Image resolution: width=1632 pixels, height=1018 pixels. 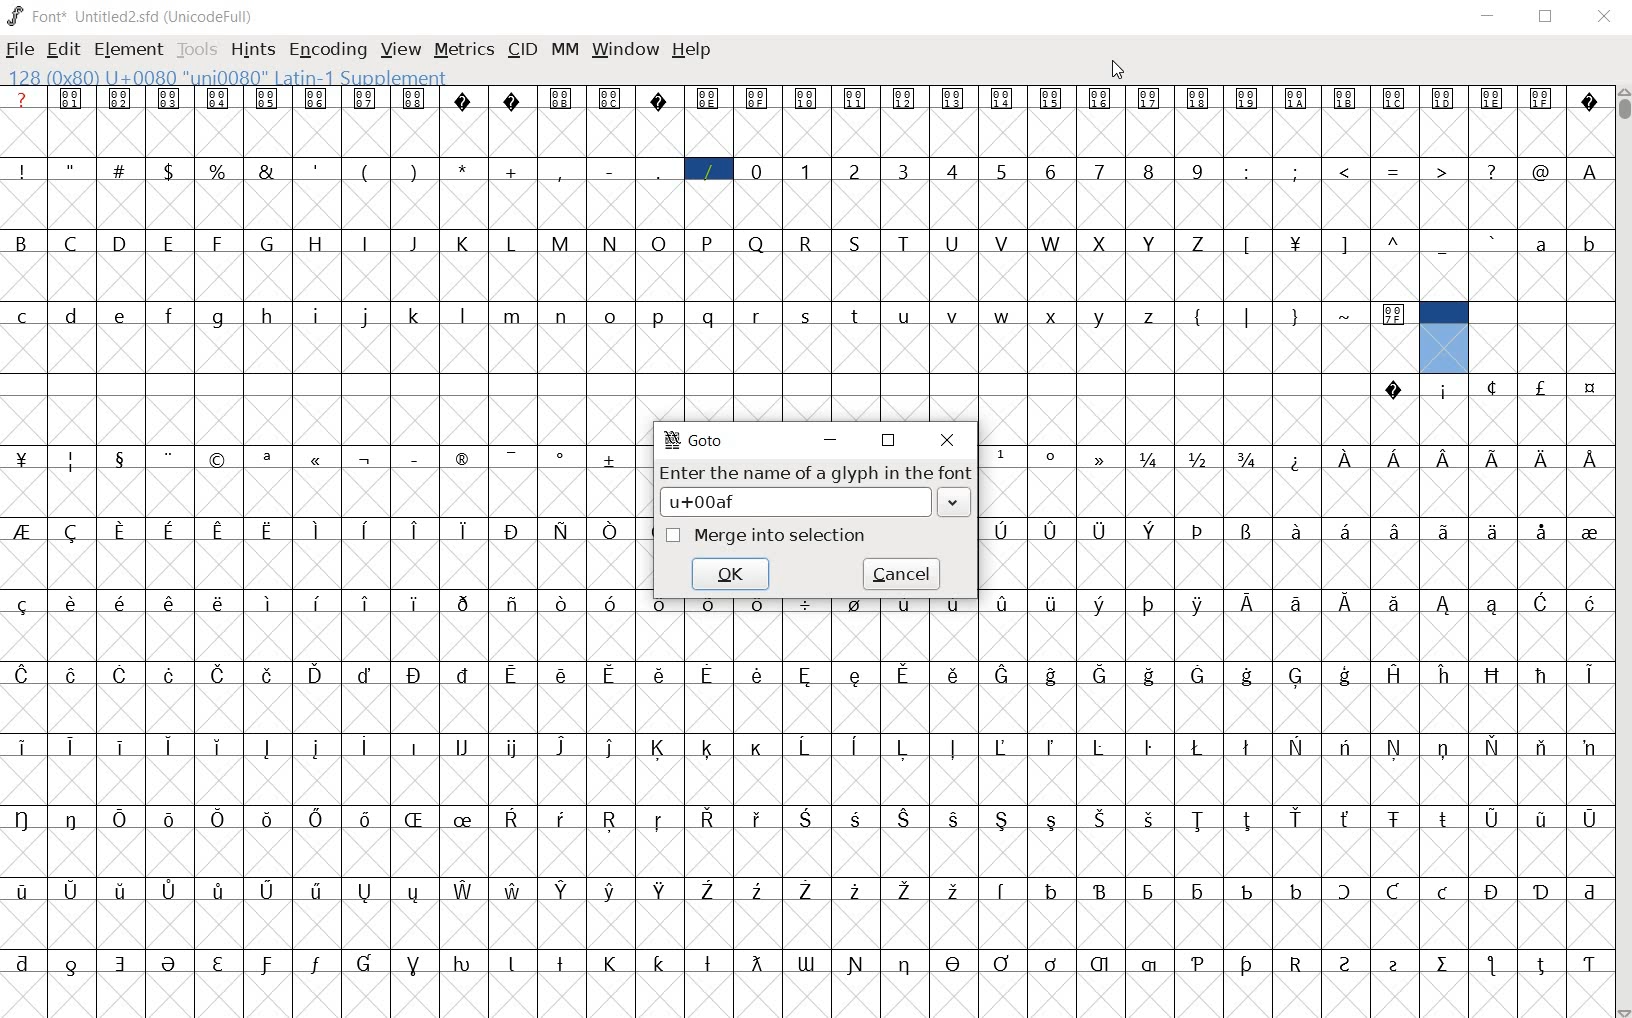 What do you see at coordinates (1393, 602) in the screenshot?
I see `Symbol` at bounding box center [1393, 602].